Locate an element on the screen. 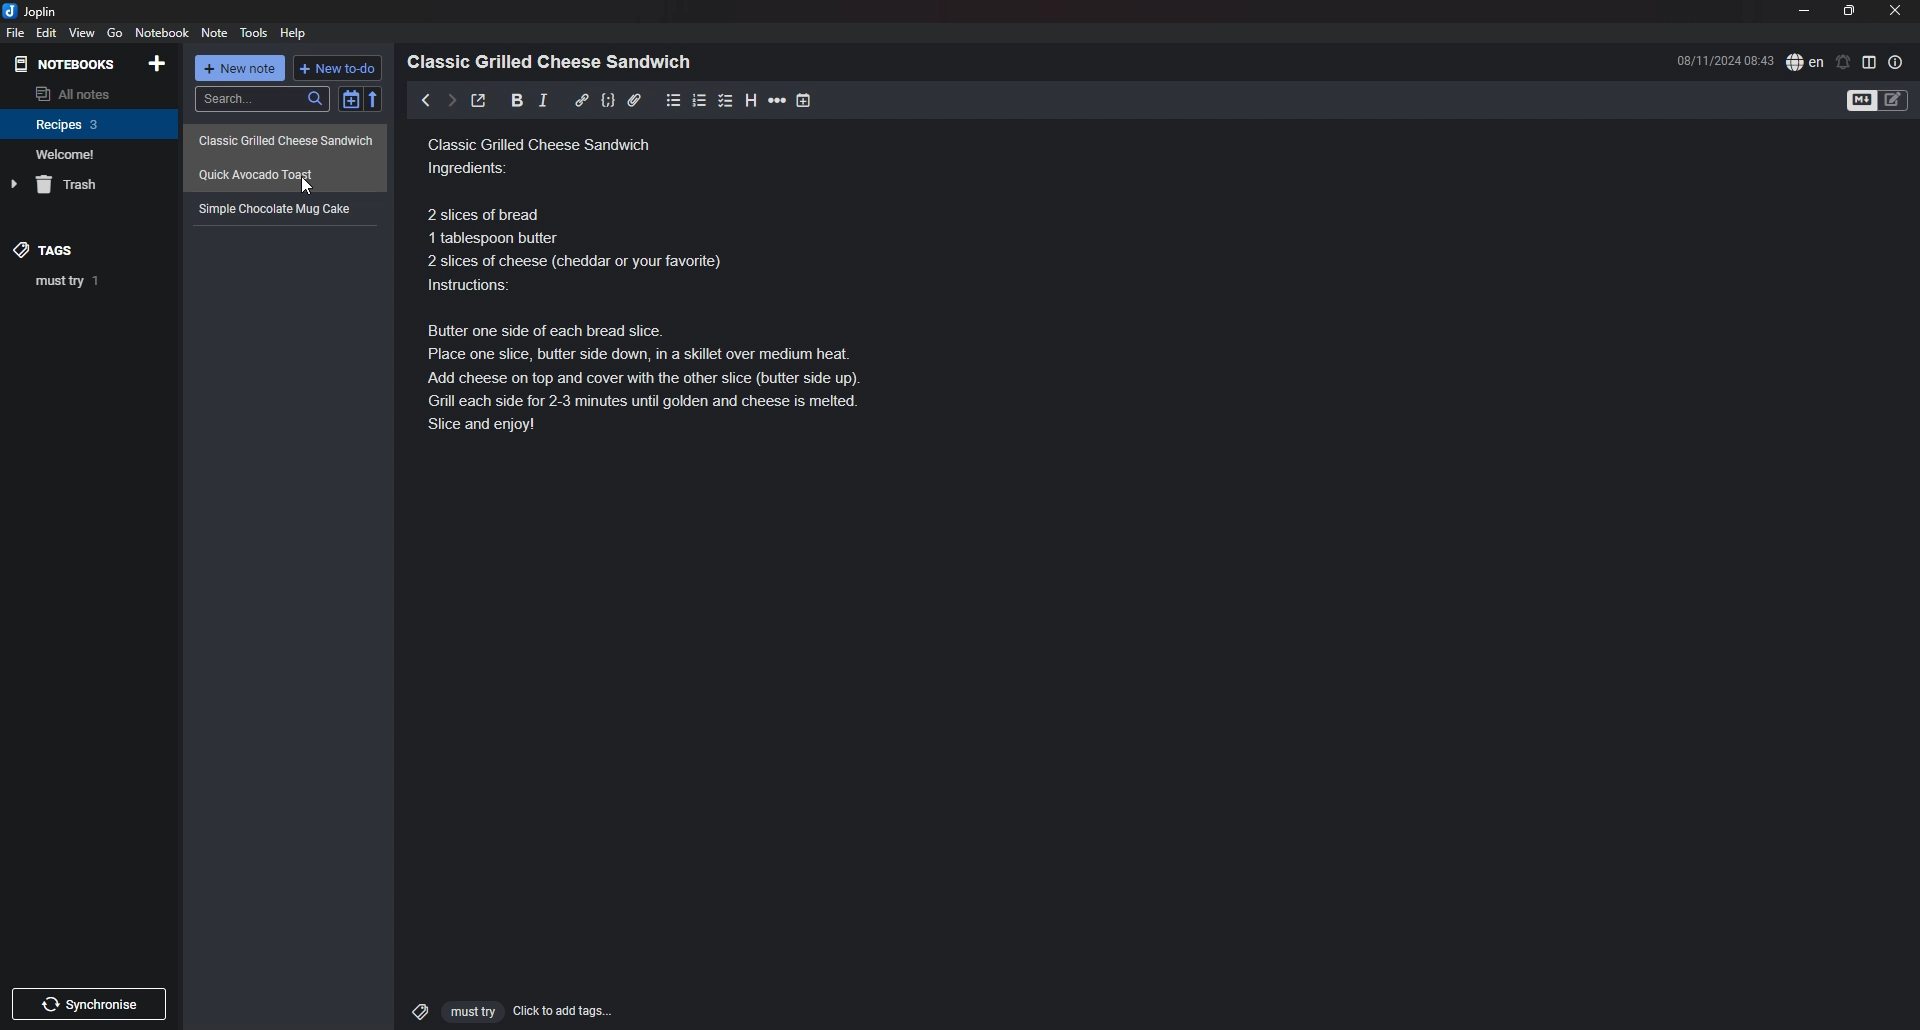 The image size is (1920, 1030). Help is located at coordinates (295, 32).